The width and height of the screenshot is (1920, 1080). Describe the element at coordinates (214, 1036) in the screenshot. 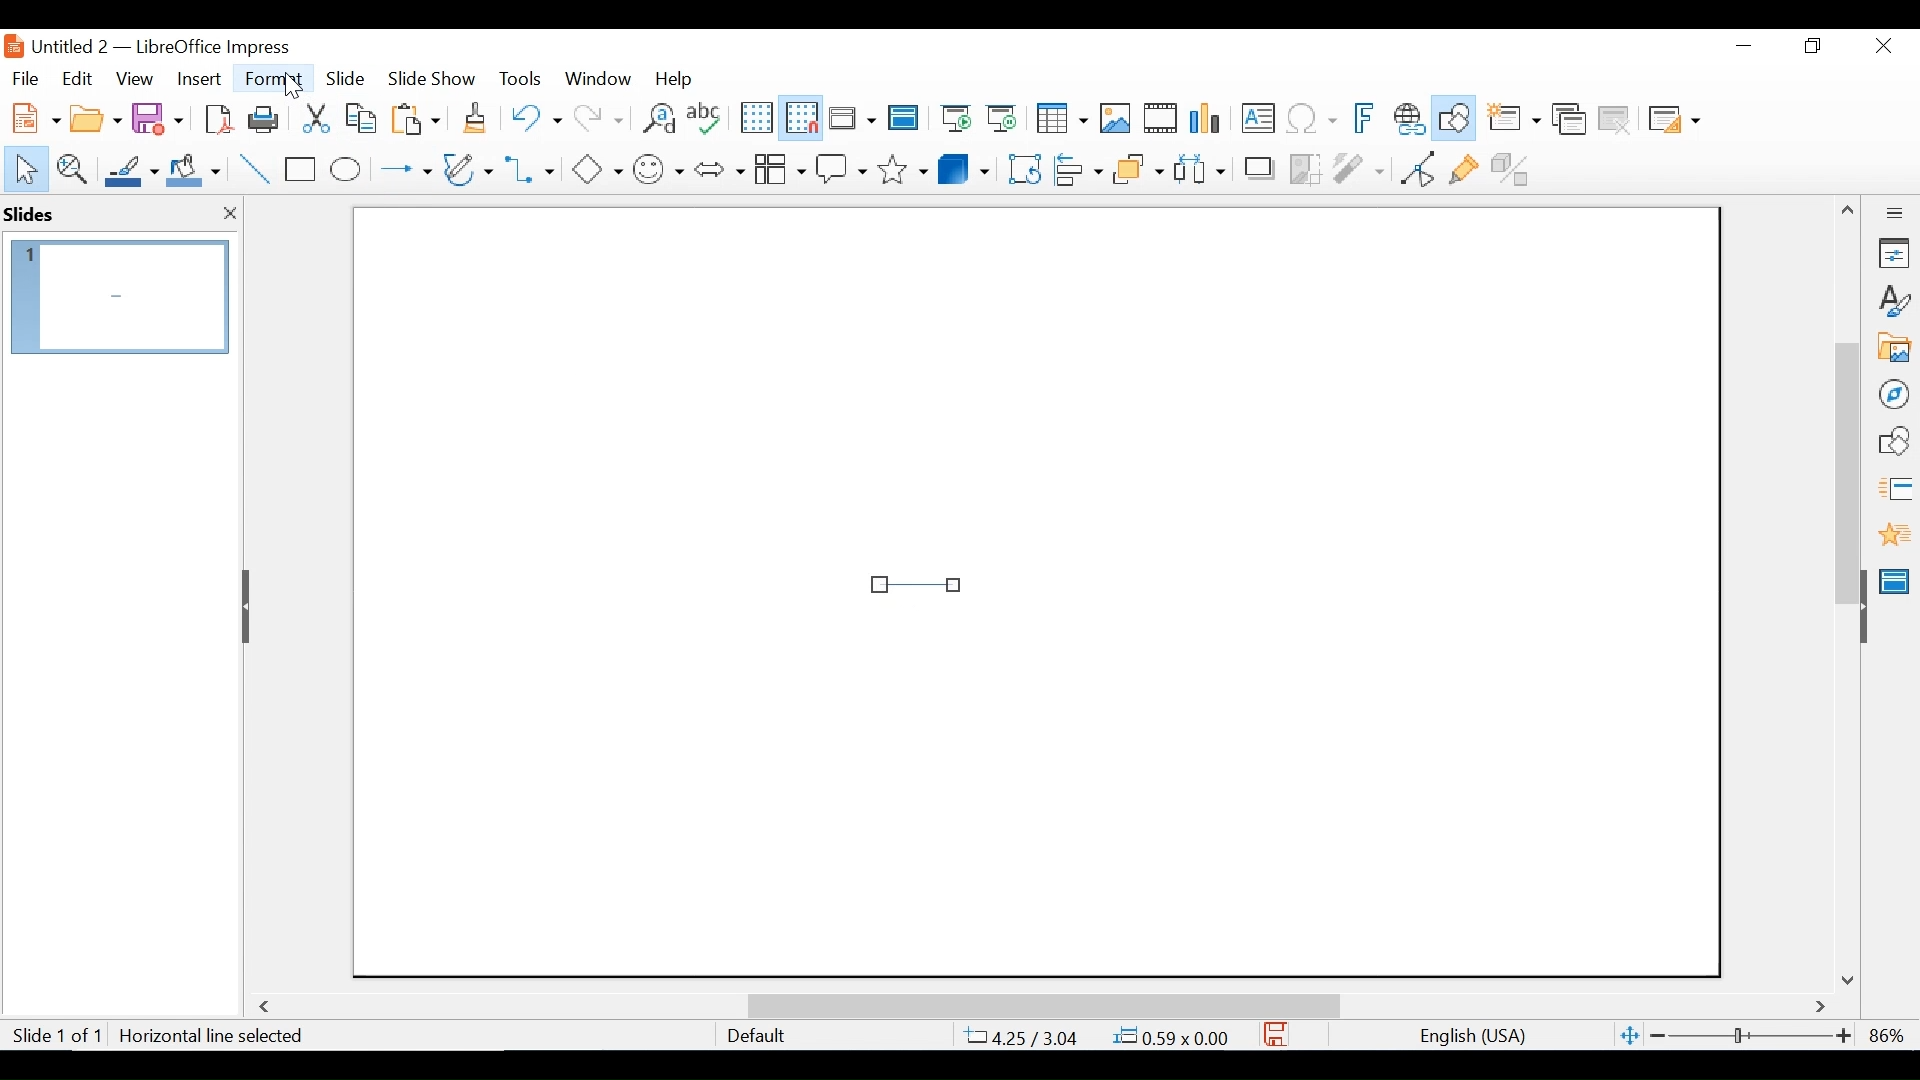

I see `Horizontal line Selected` at that location.